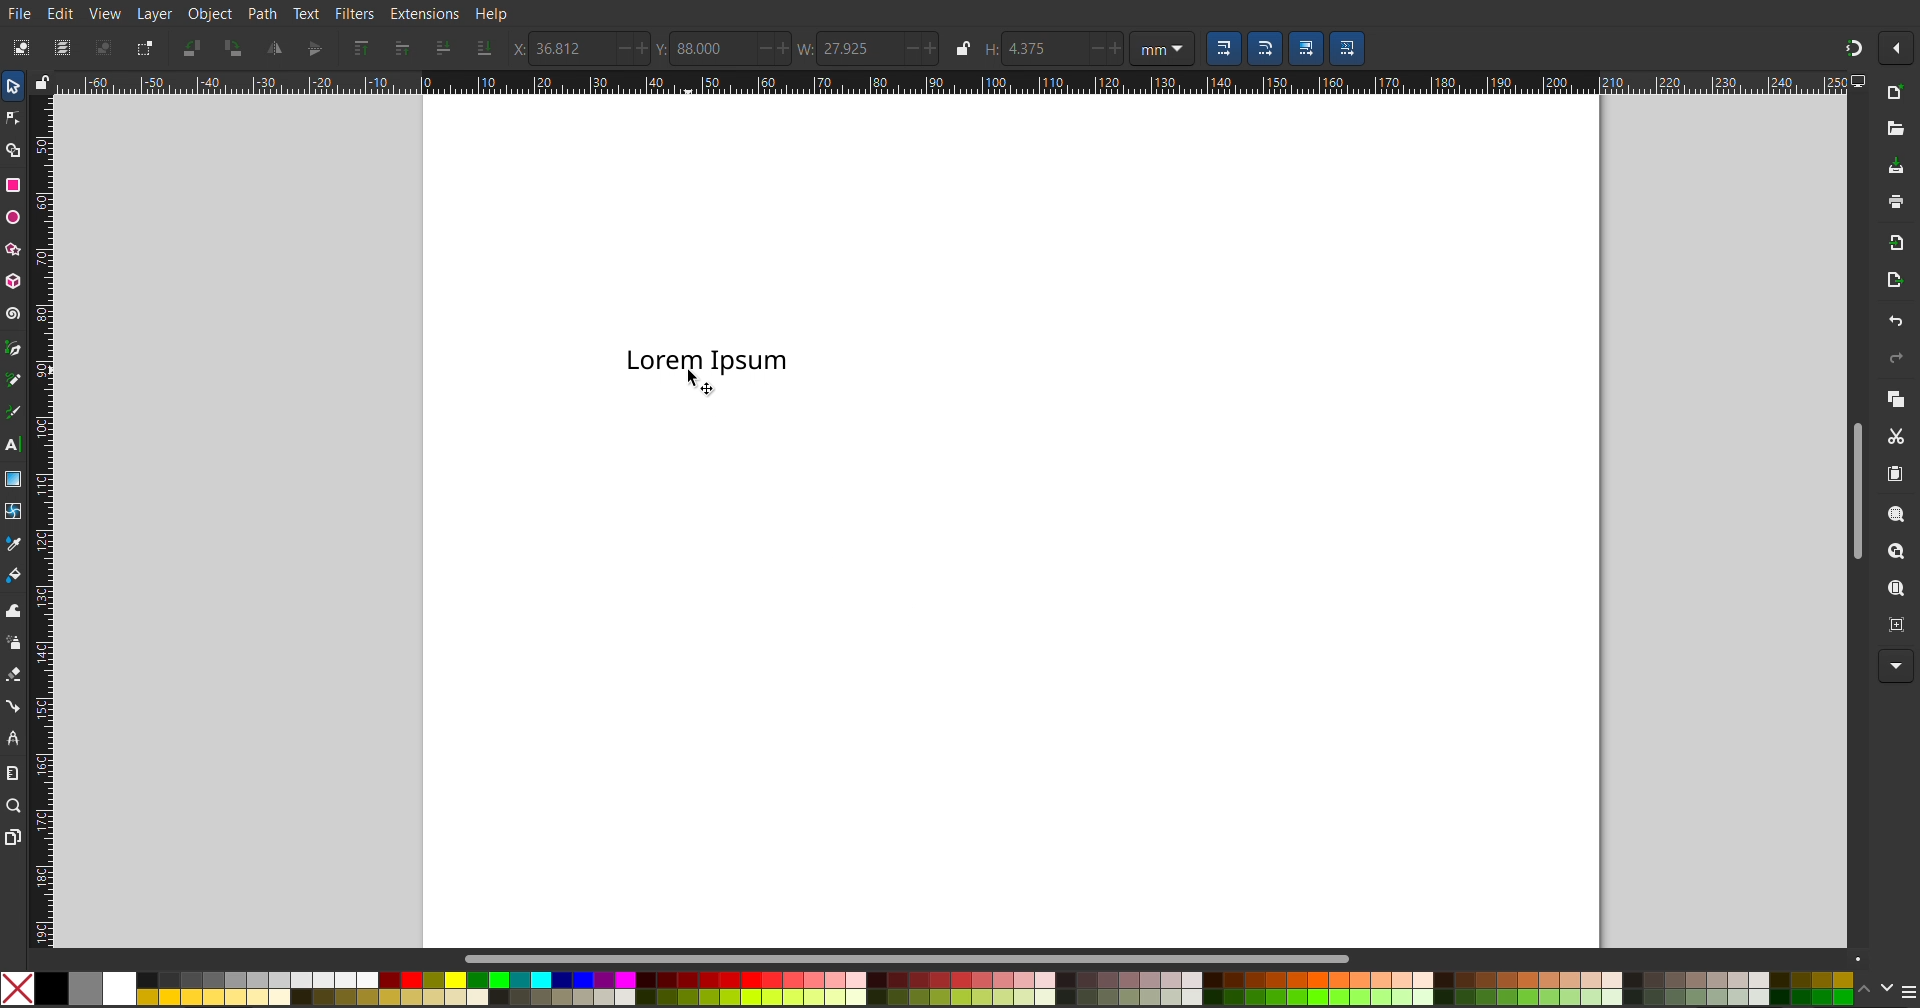  Describe the element at coordinates (313, 48) in the screenshot. I see `Flip Vertical` at that location.